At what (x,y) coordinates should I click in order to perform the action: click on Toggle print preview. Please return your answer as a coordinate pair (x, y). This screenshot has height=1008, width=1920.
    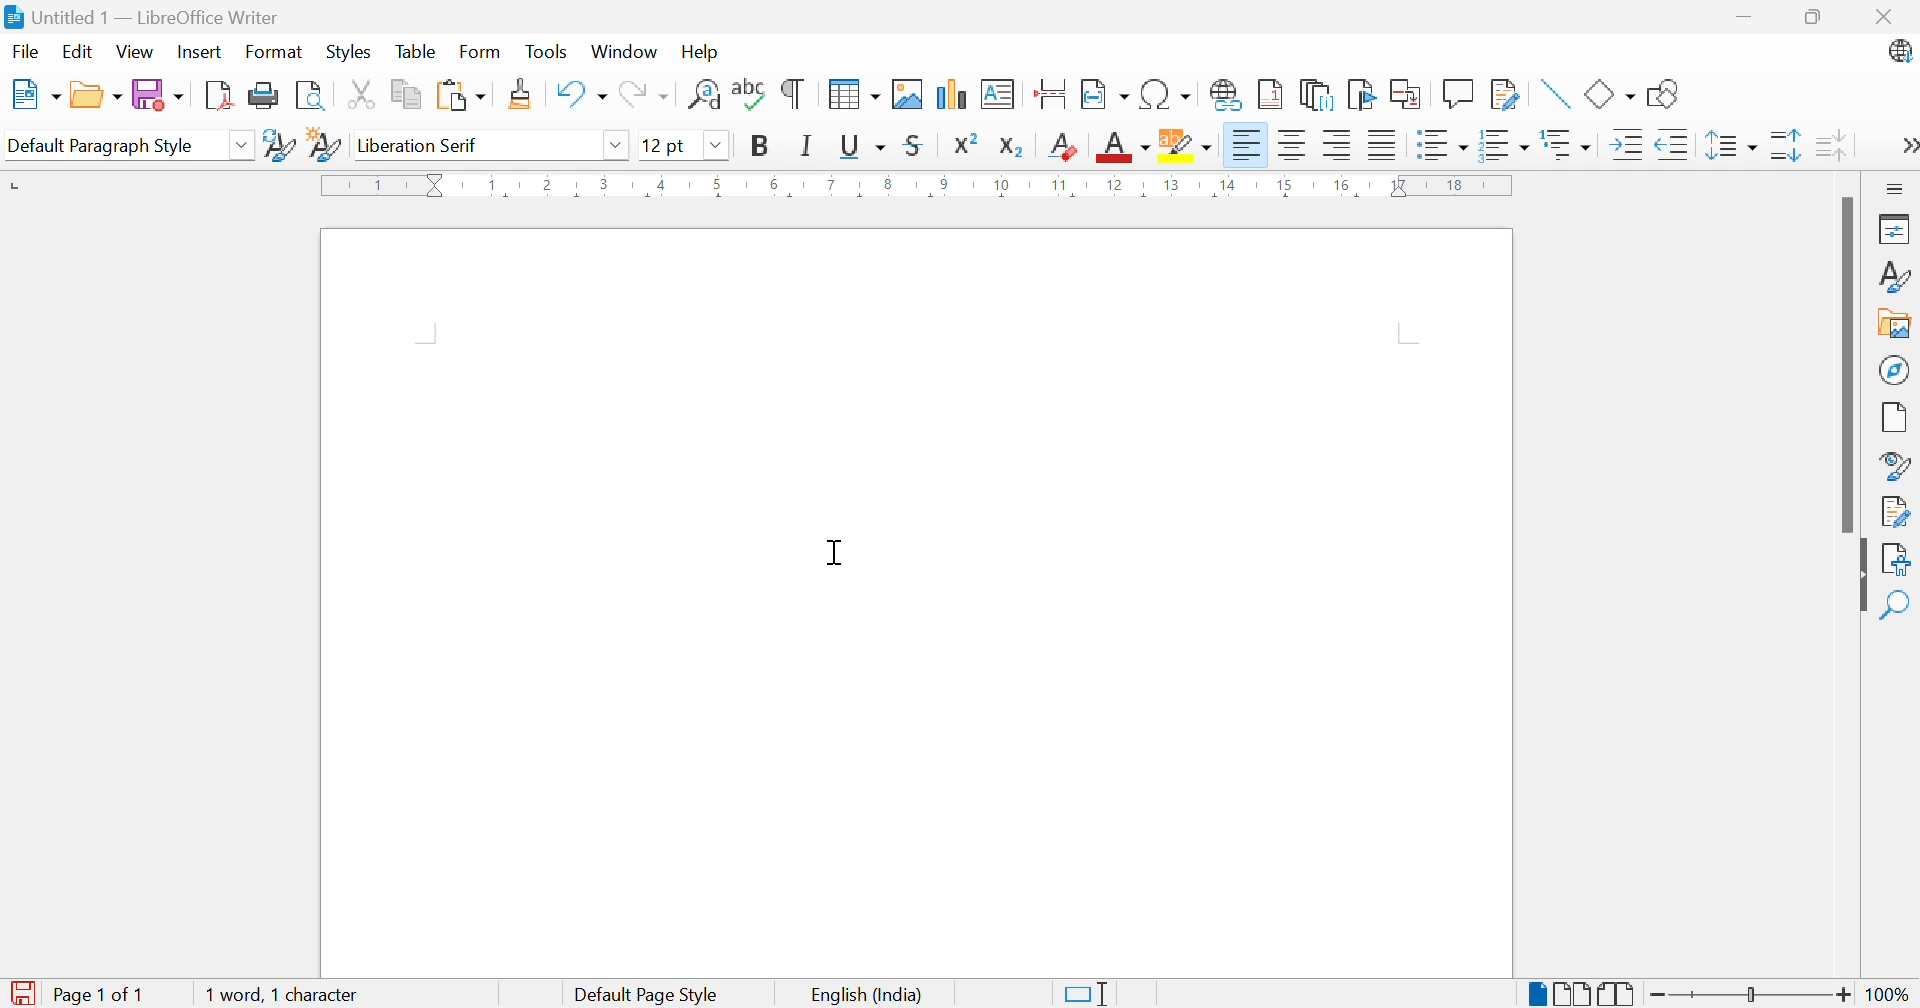
    Looking at the image, I should click on (311, 96).